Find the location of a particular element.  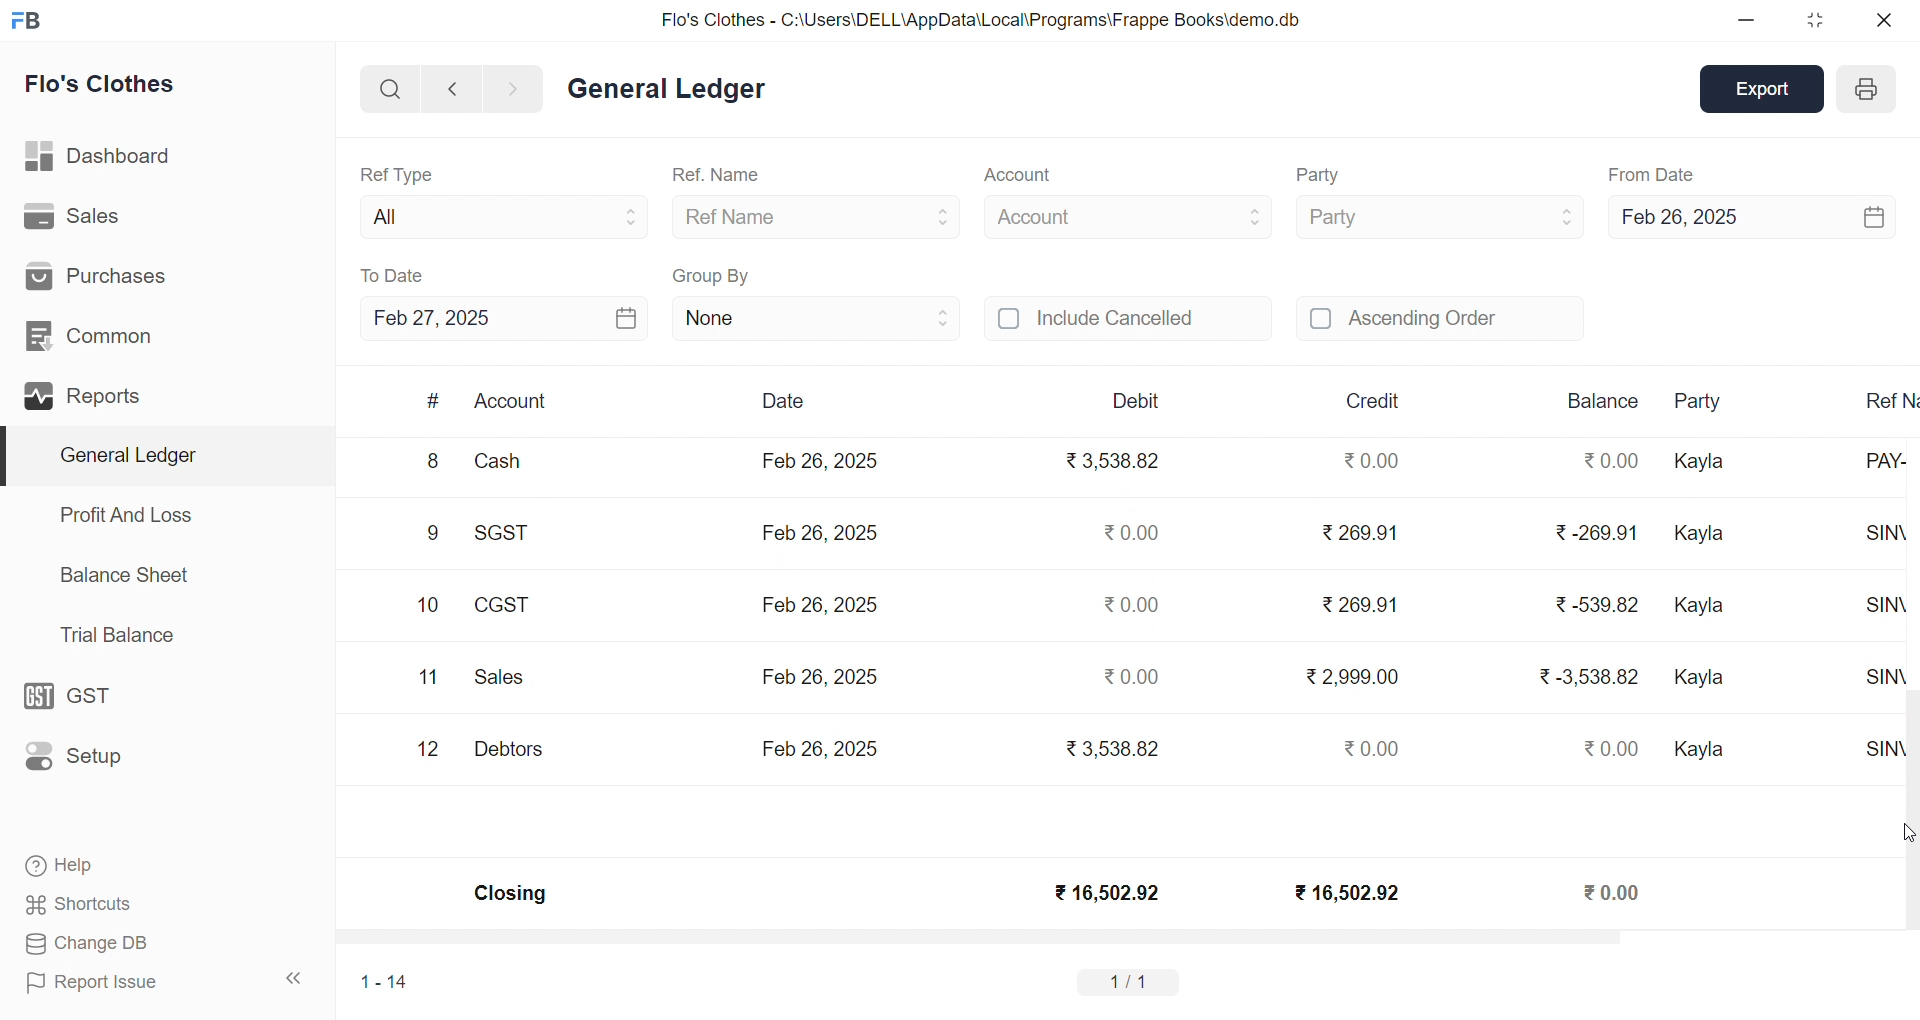

11 is located at coordinates (428, 678).